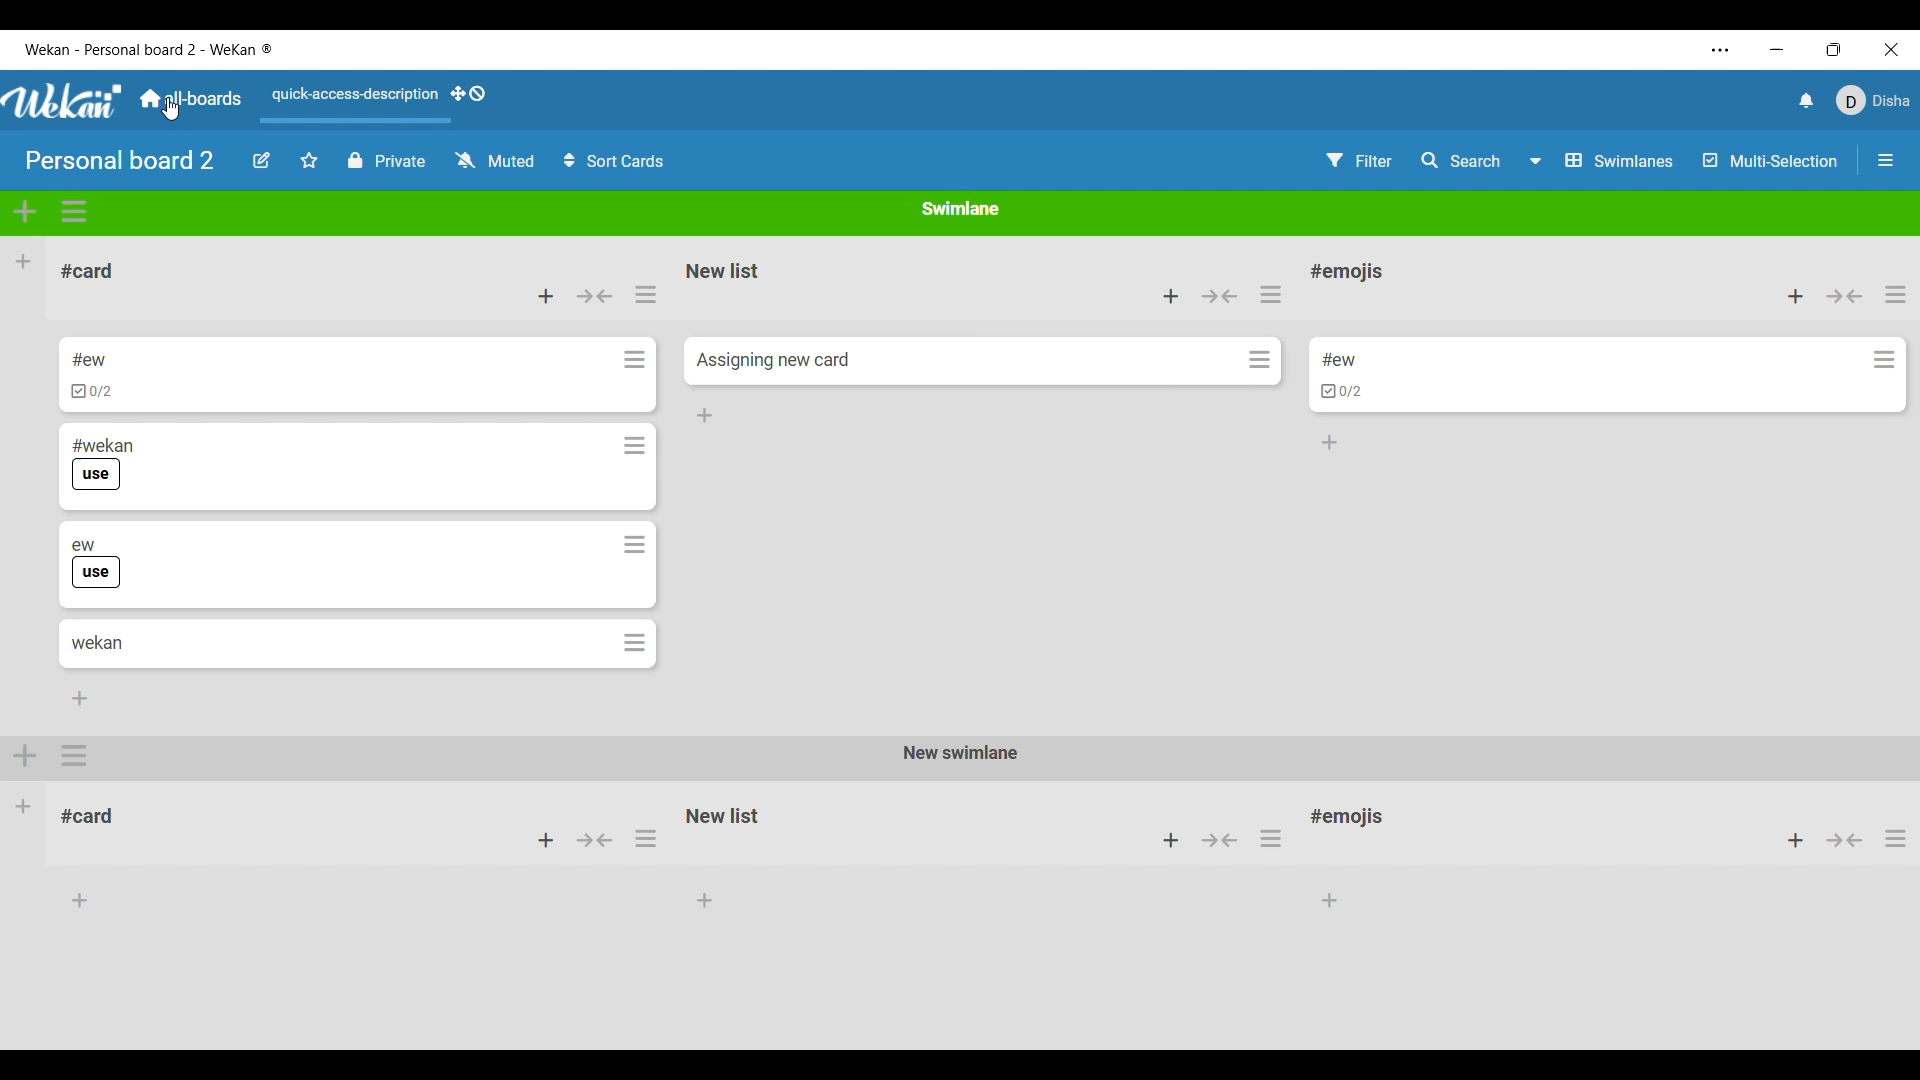  What do you see at coordinates (355, 95) in the screenshot?
I see `Quick access description` at bounding box center [355, 95].